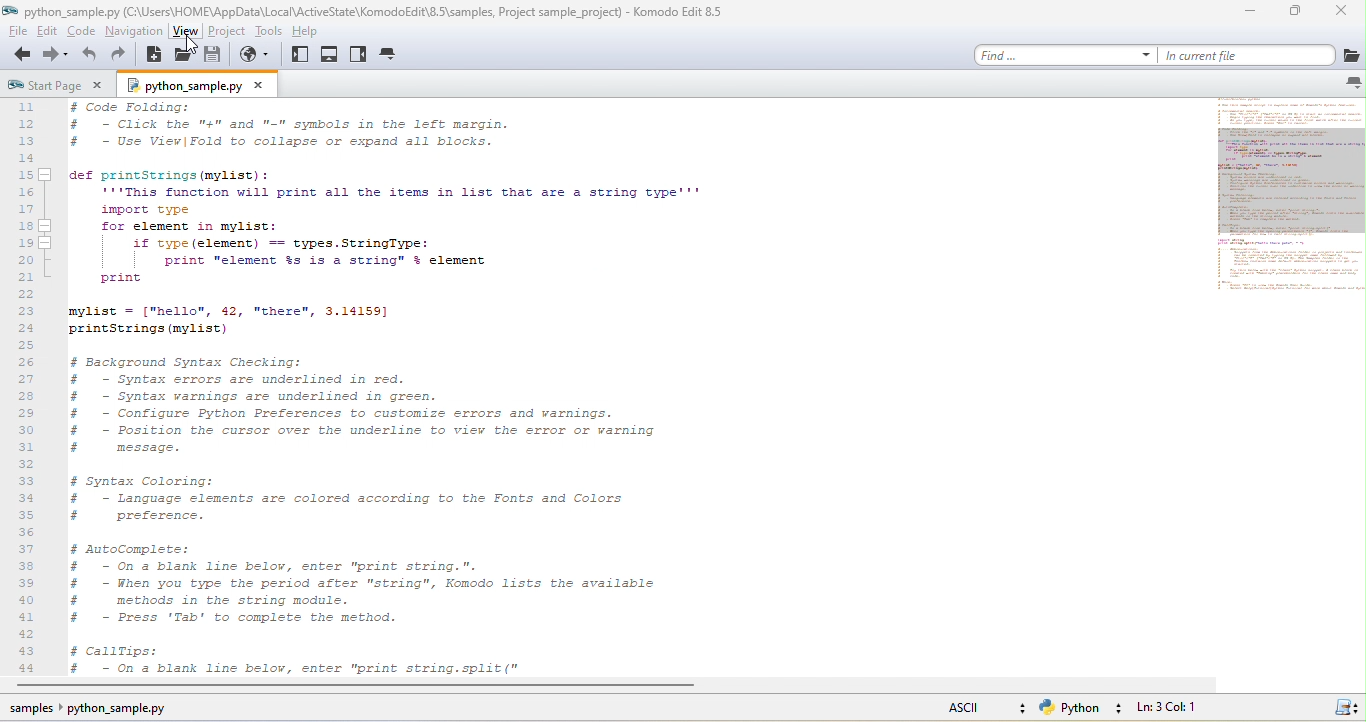 This screenshot has width=1366, height=722. I want to click on close, so click(1338, 16).